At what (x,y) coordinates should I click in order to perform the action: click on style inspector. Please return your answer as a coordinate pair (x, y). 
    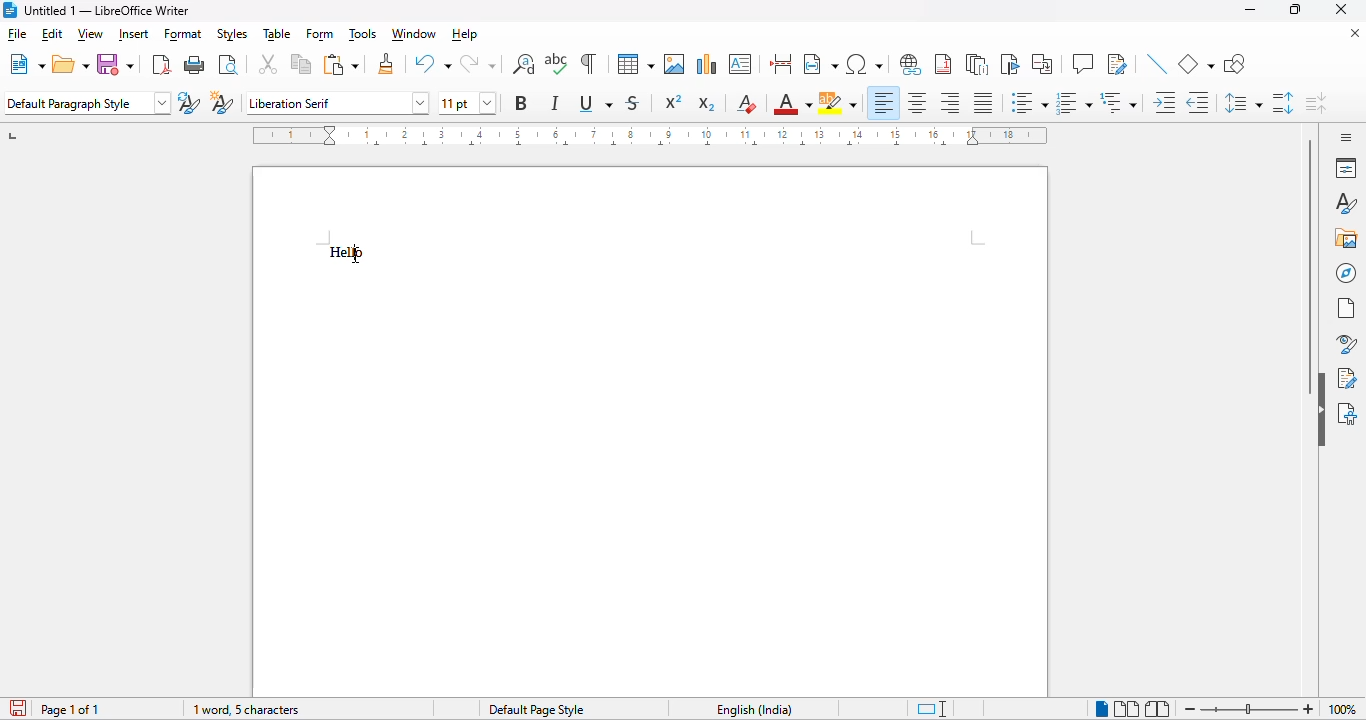
    Looking at the image, I should click on (1343, 343).